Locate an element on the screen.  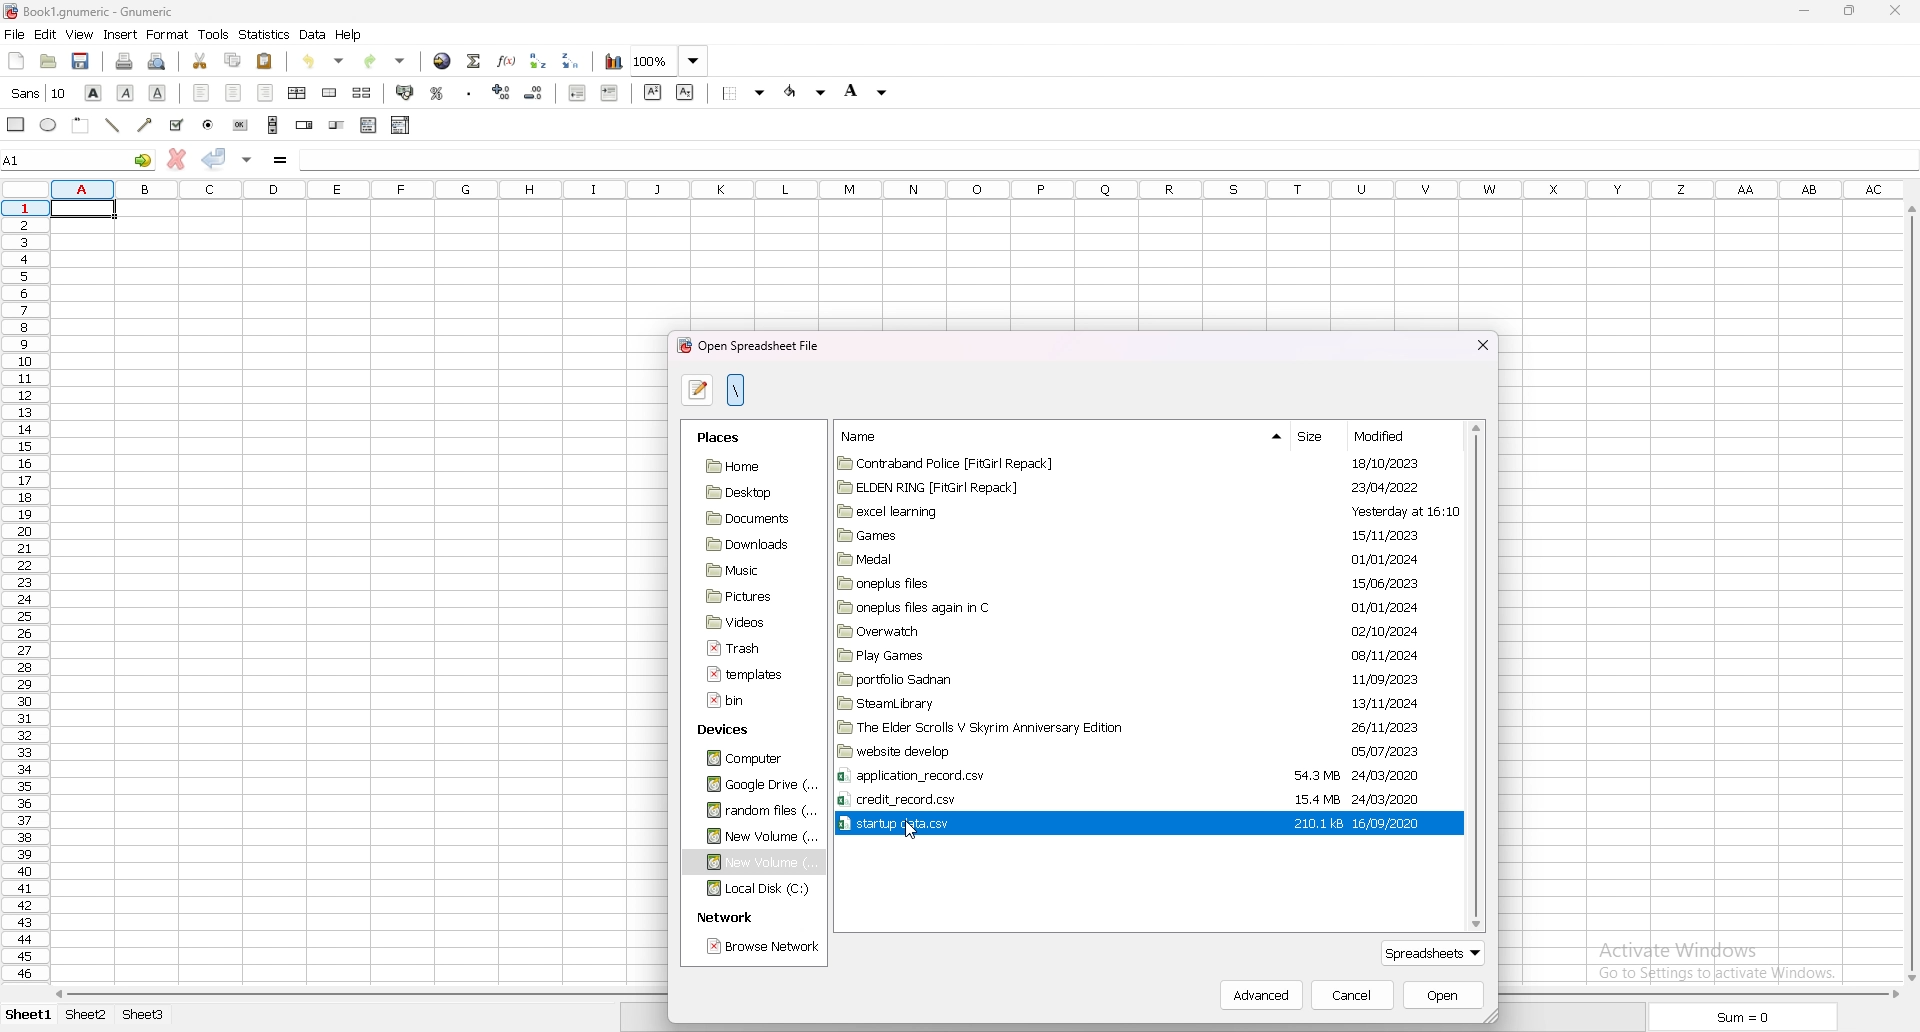
folder is located at coordinates (1032, 561).